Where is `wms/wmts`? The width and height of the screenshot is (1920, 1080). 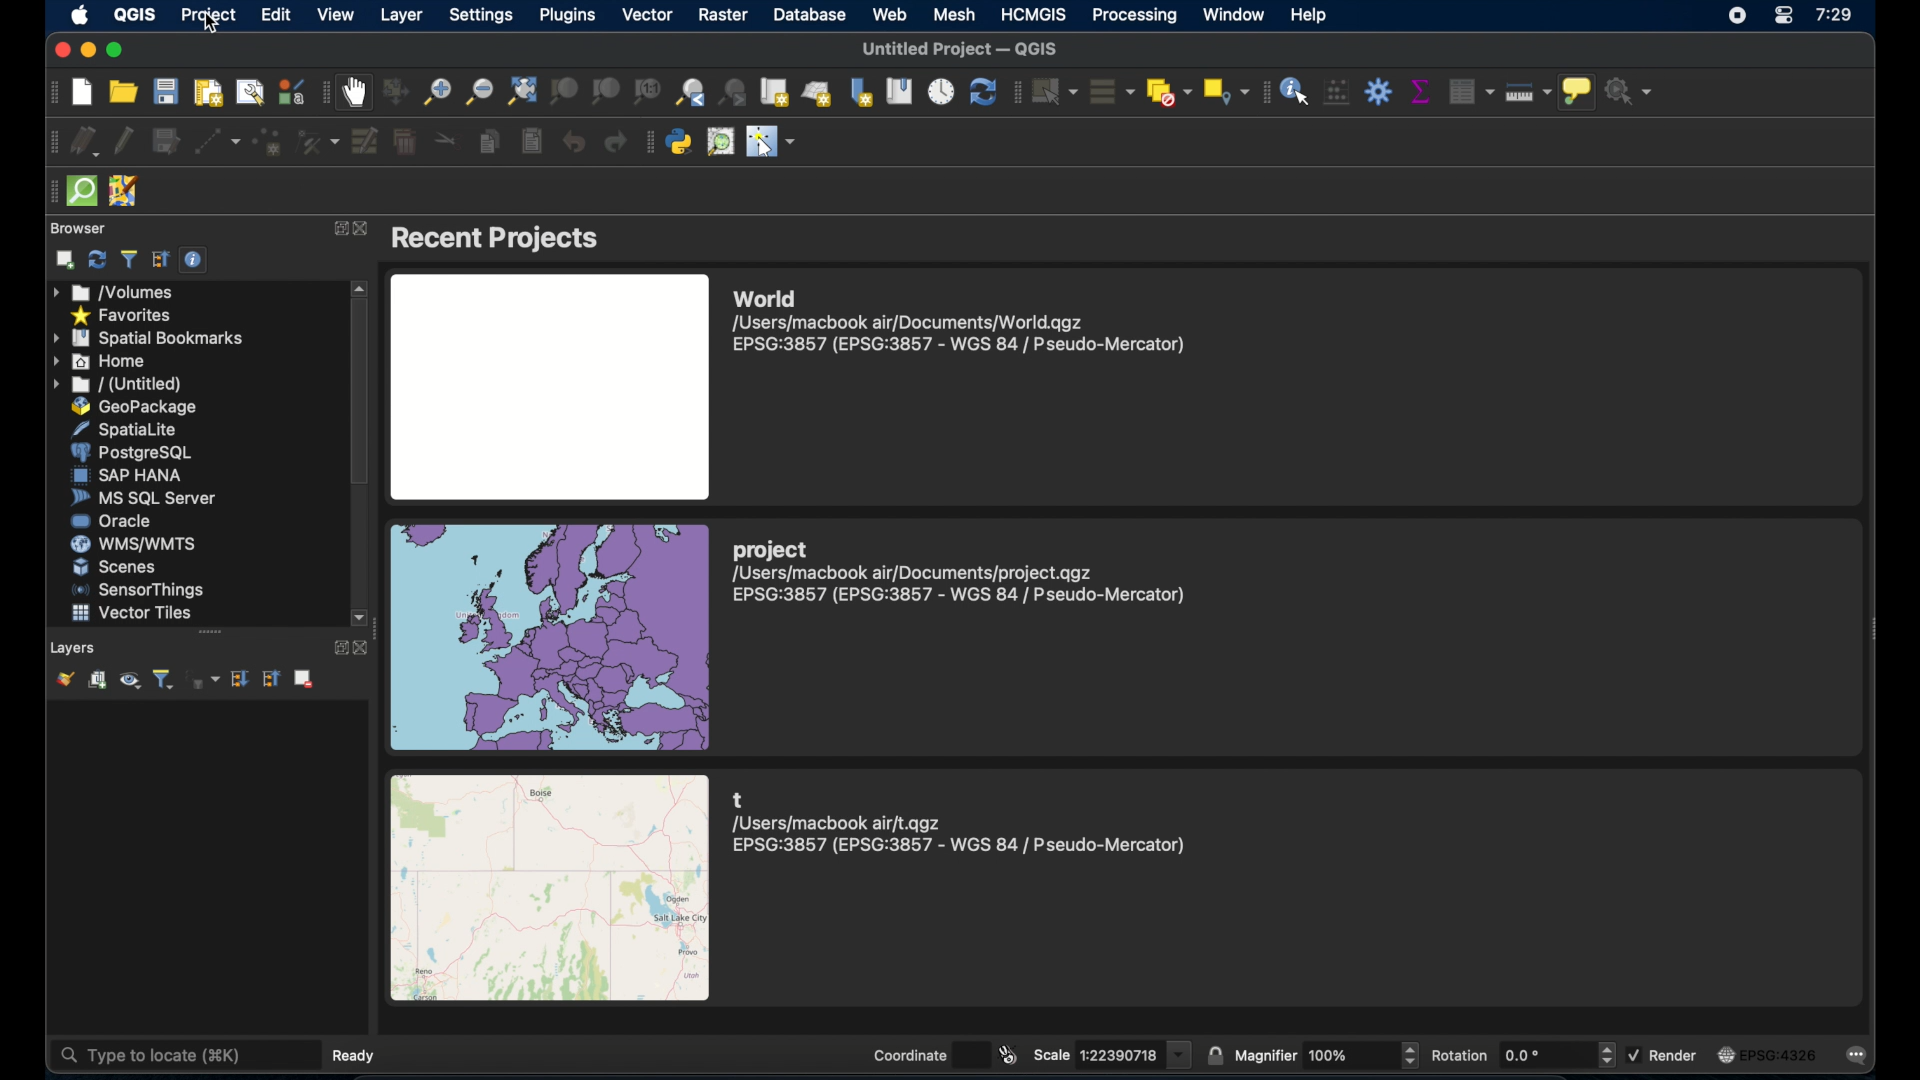 wms/wmts is located at coordinates (133, 543).